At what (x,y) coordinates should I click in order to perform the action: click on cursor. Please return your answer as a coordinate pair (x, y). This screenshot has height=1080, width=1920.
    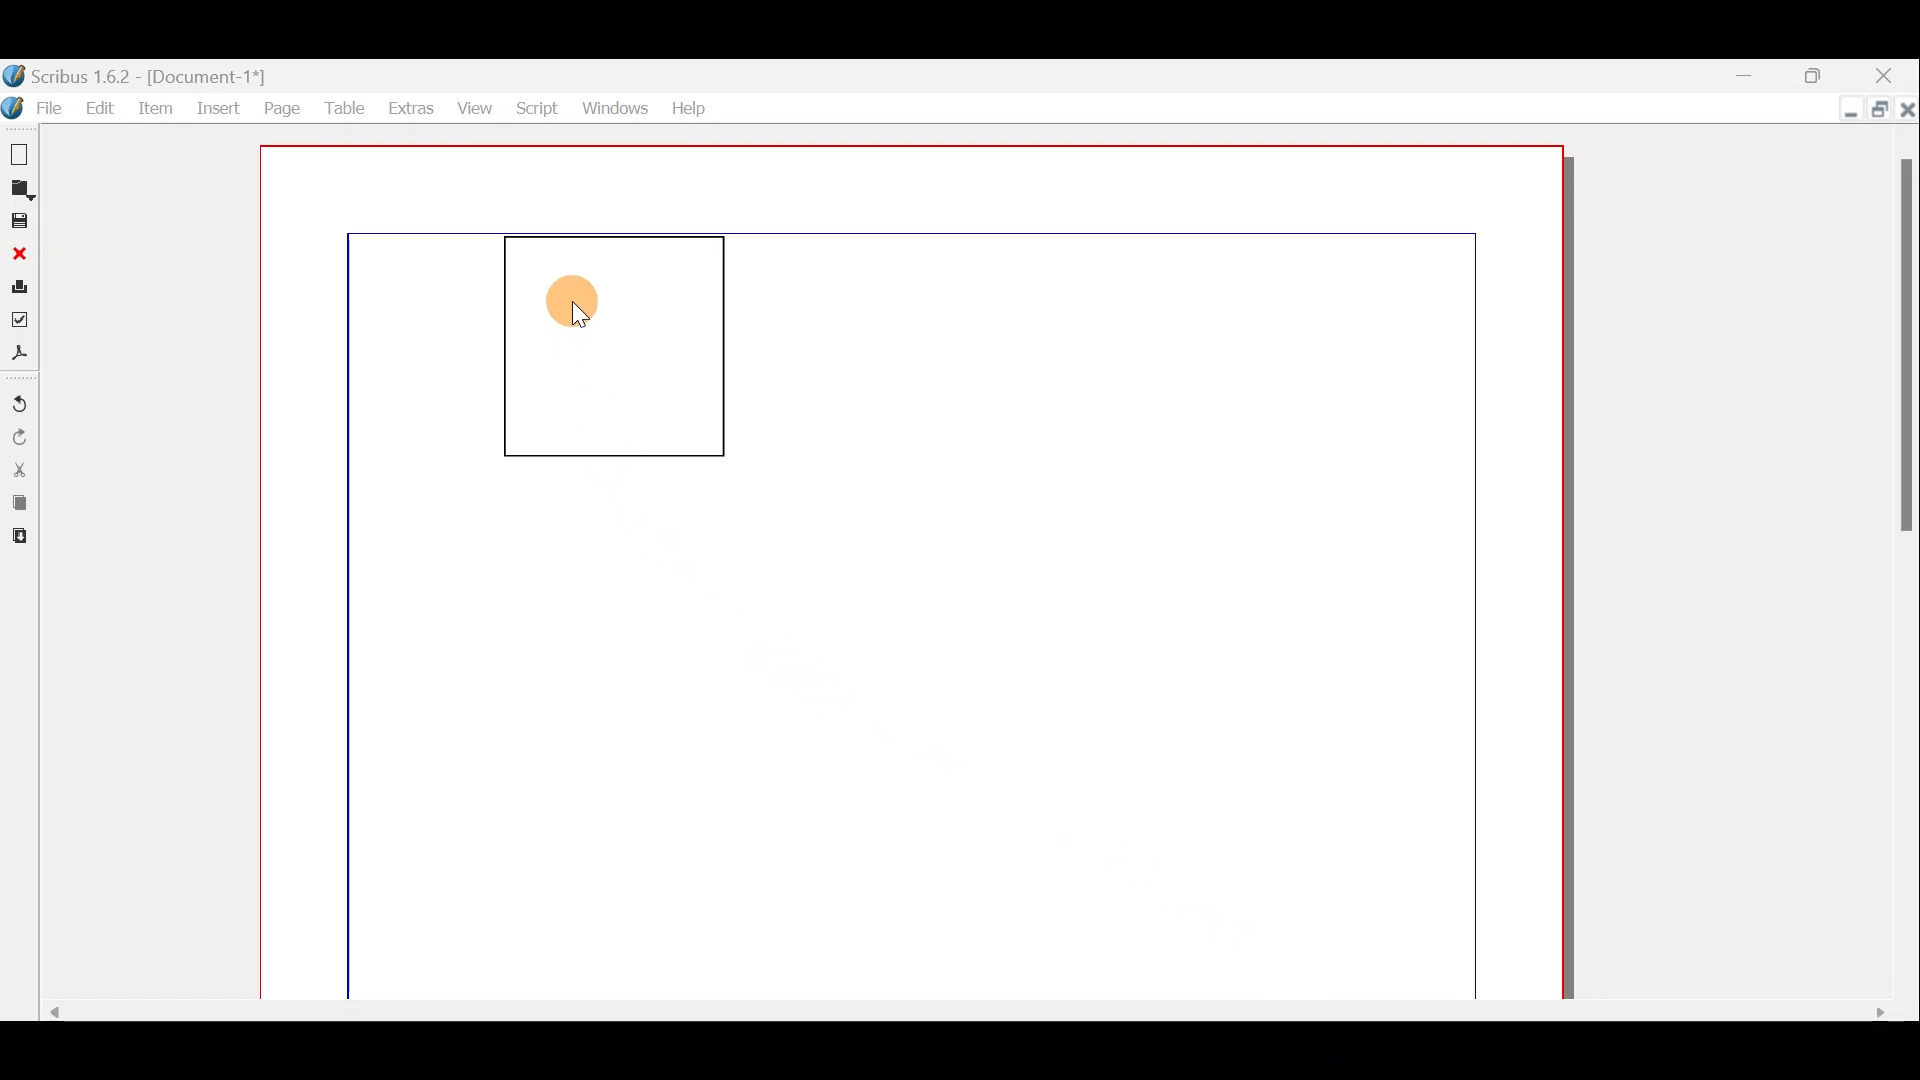
    Looking at the image, I should click on (582, 315).